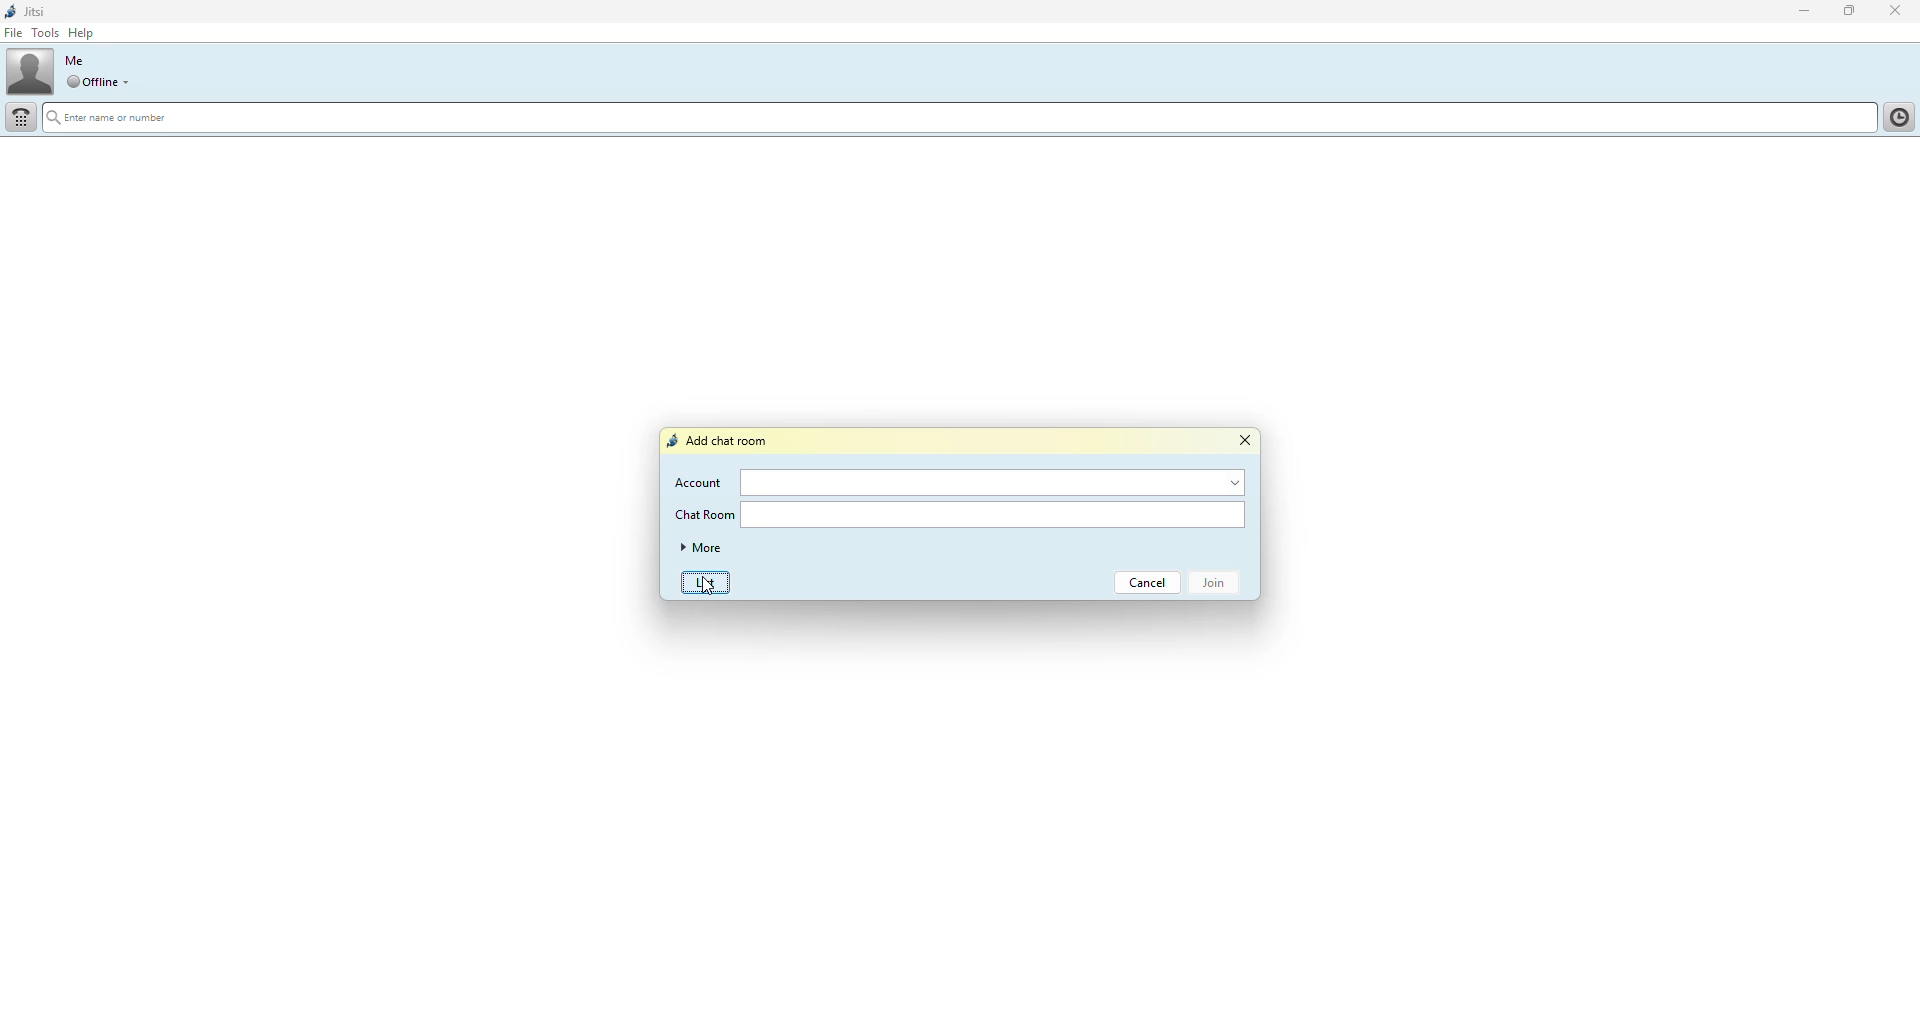 This screenshot has height=1032, width=1920. Describe the element at coordinates (22, 117) in the screenshot. I see `dial pad` at that location.